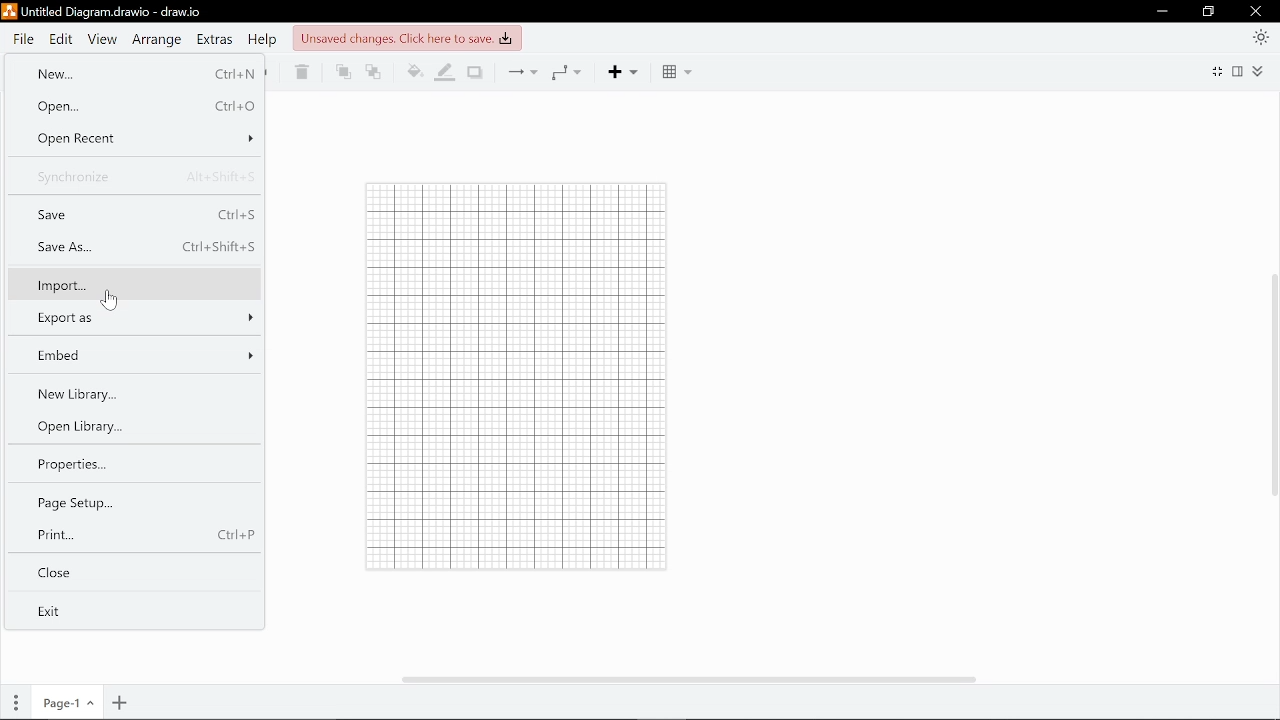 This screenshot has width=1280, height=720. Describe the element at coordinates (130, 392) in the screenshot. I see `New library` at that location.